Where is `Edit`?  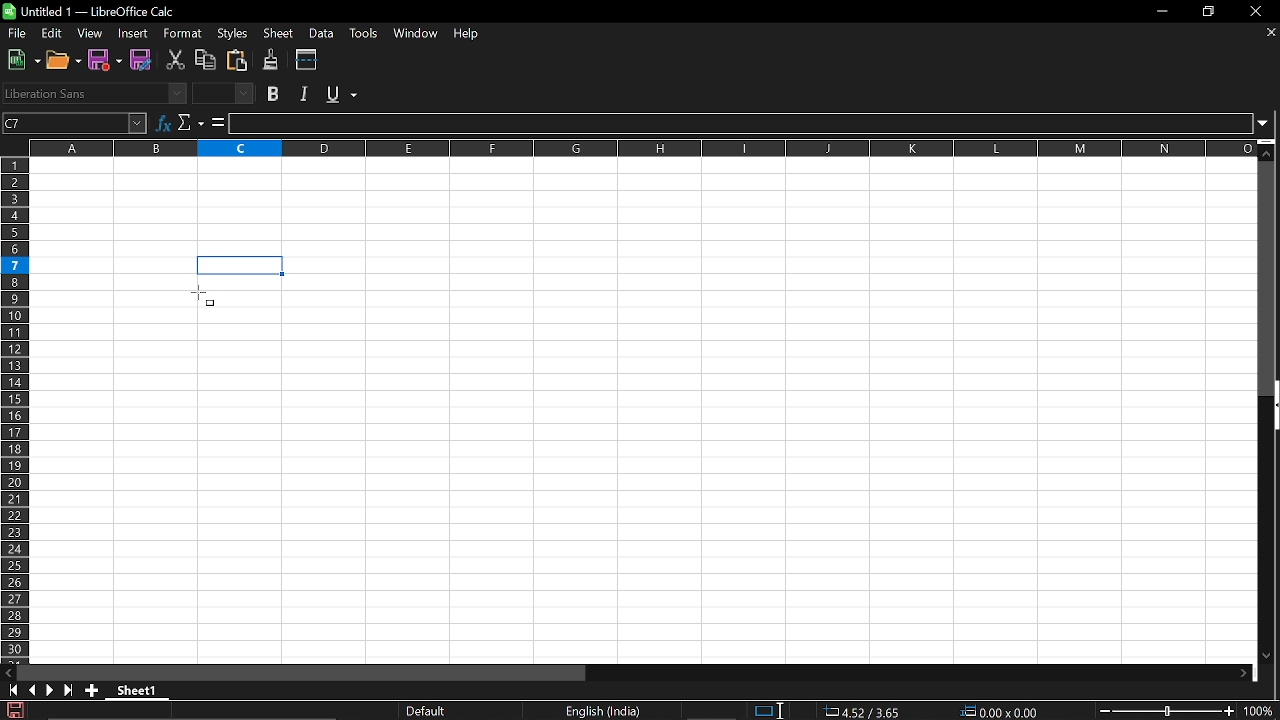
Edit is located at coordinates (53, 34).